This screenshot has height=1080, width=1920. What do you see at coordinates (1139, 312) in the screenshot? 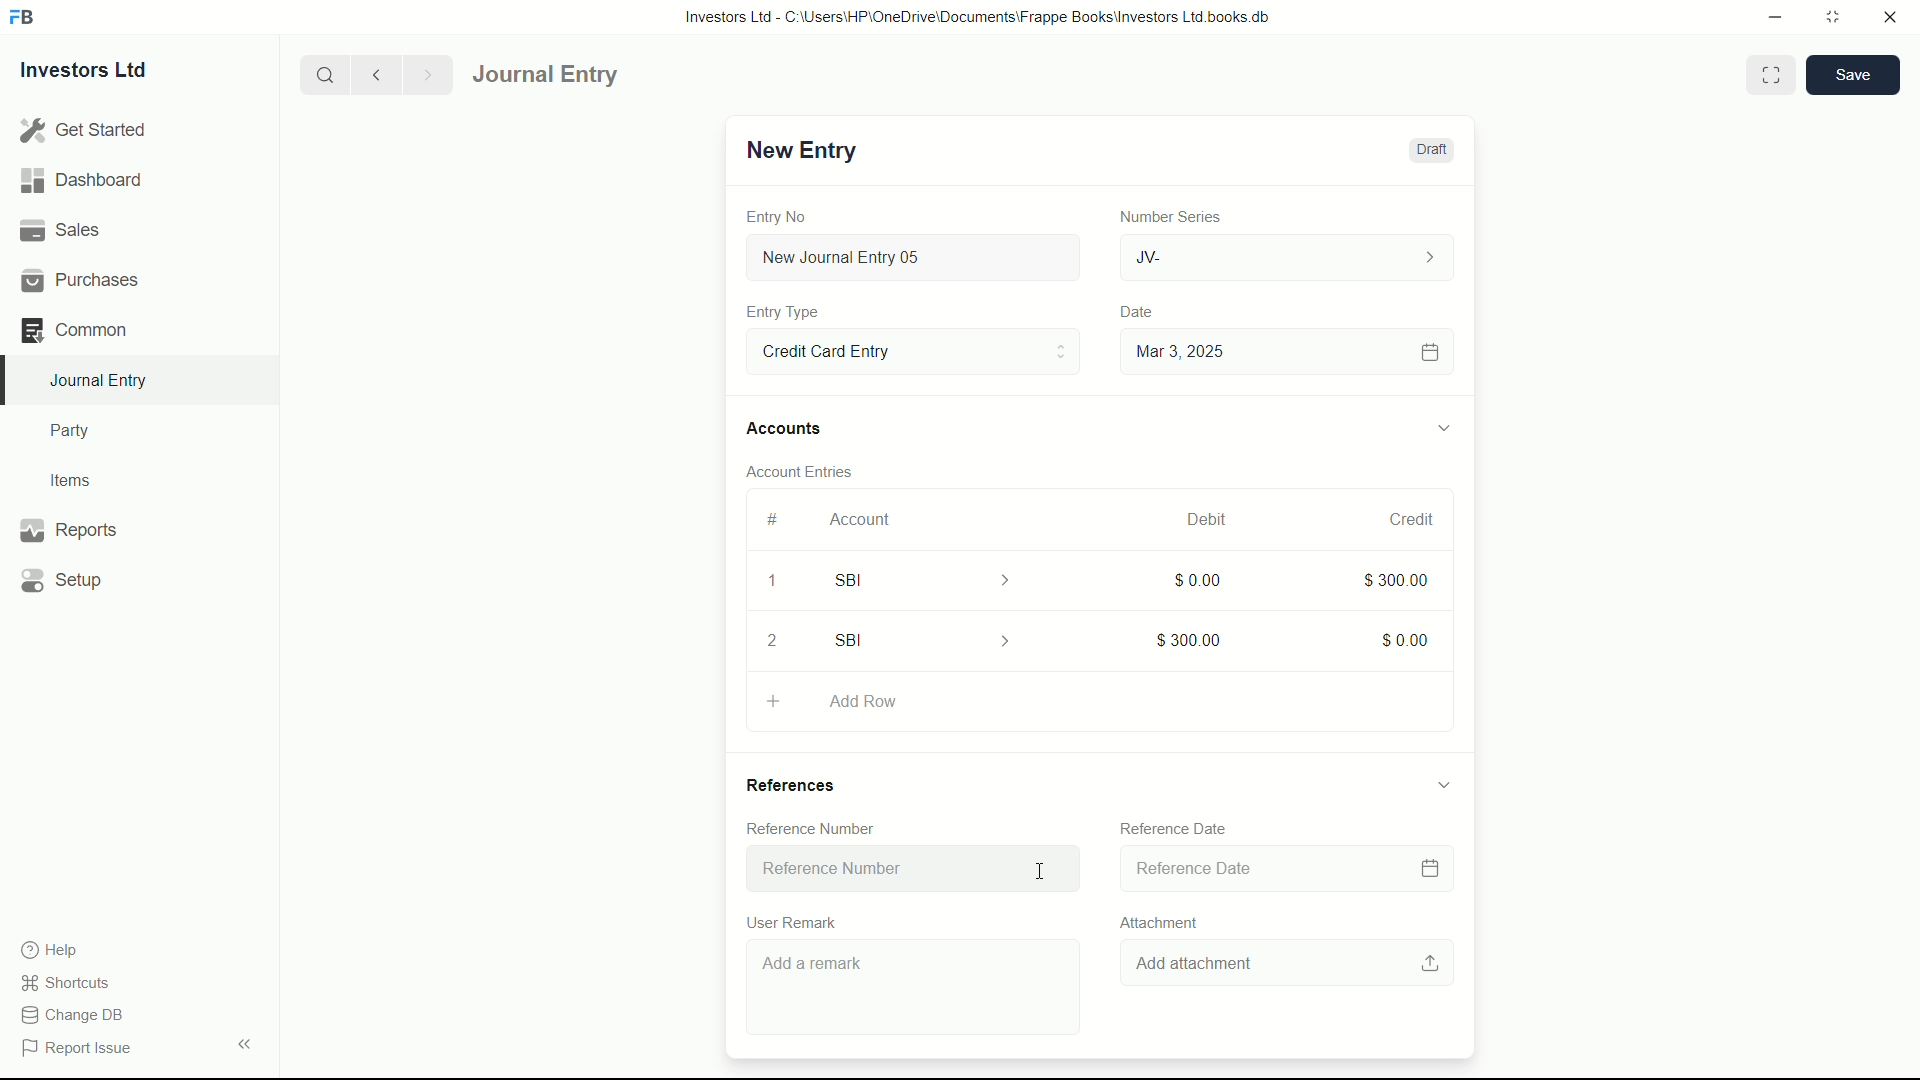
I see `Date` at bounding box center [1139, 312].